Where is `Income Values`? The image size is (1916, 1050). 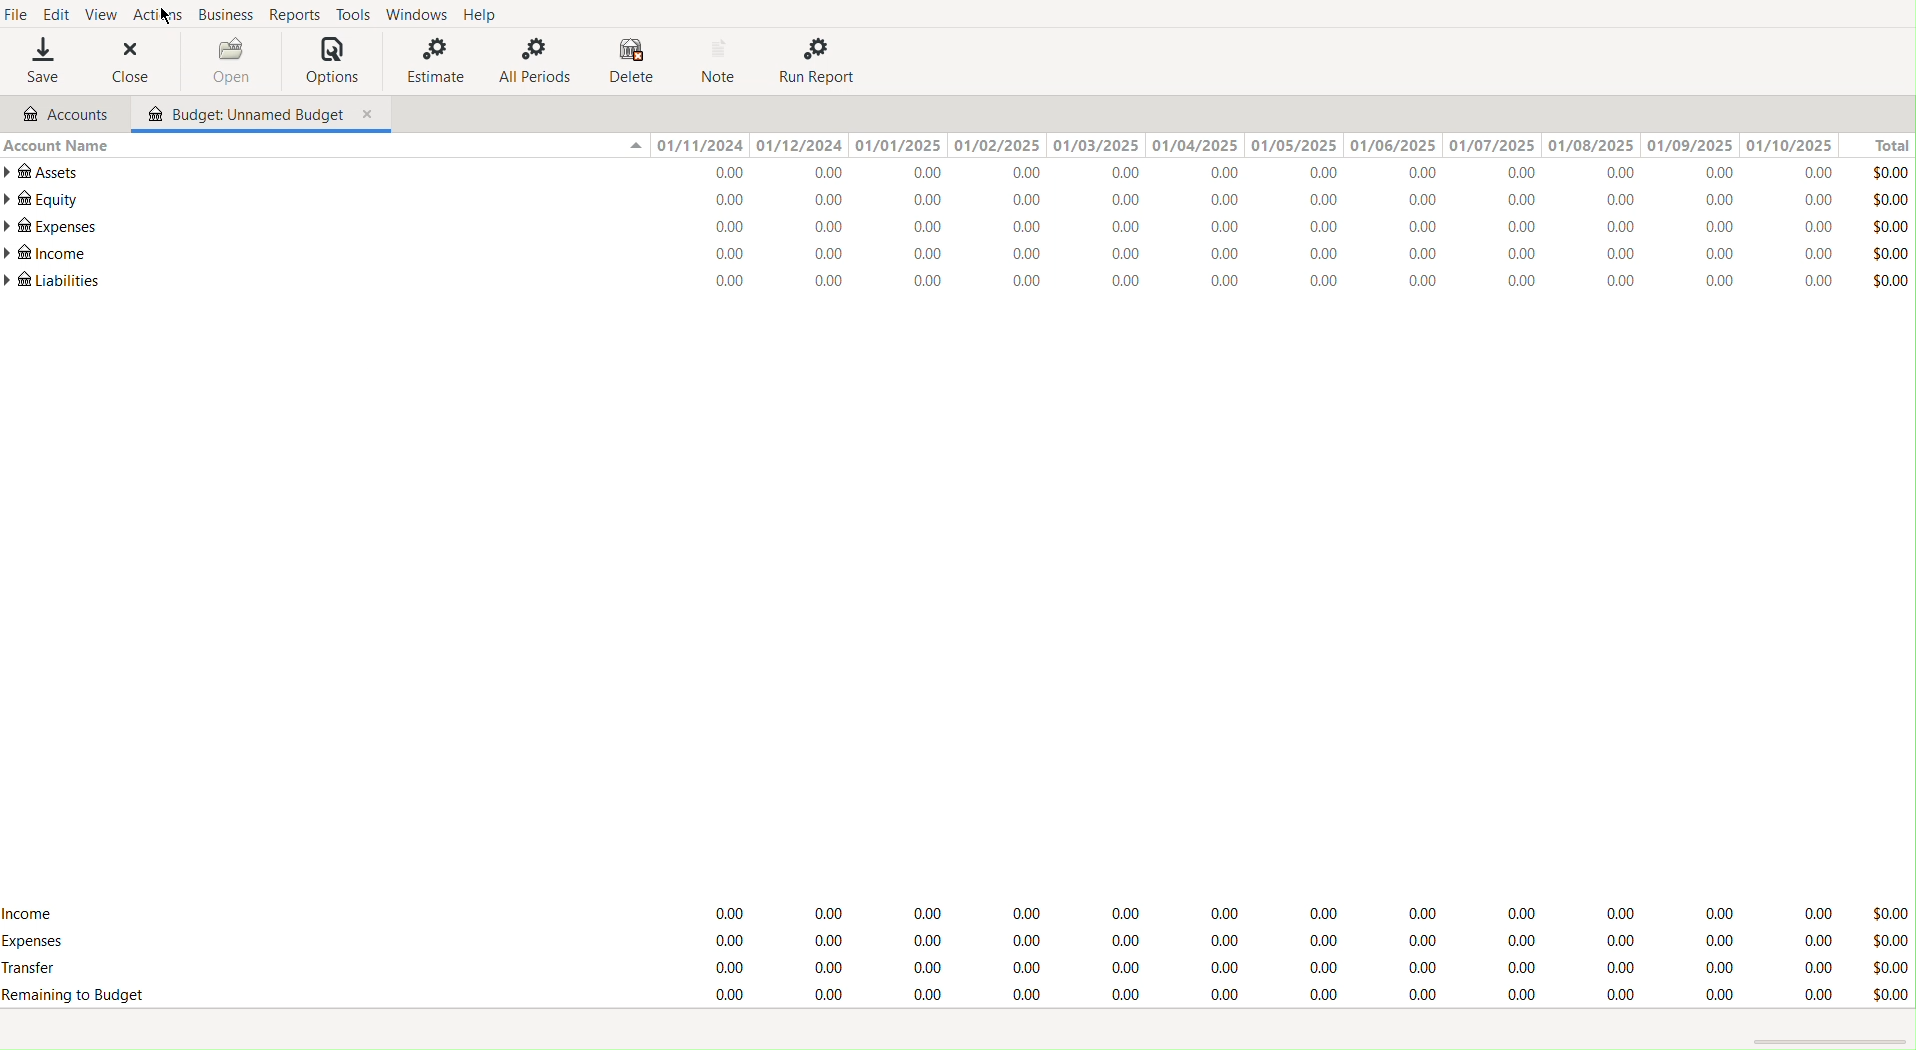 Income Values is located at coordinates (1275, 910).